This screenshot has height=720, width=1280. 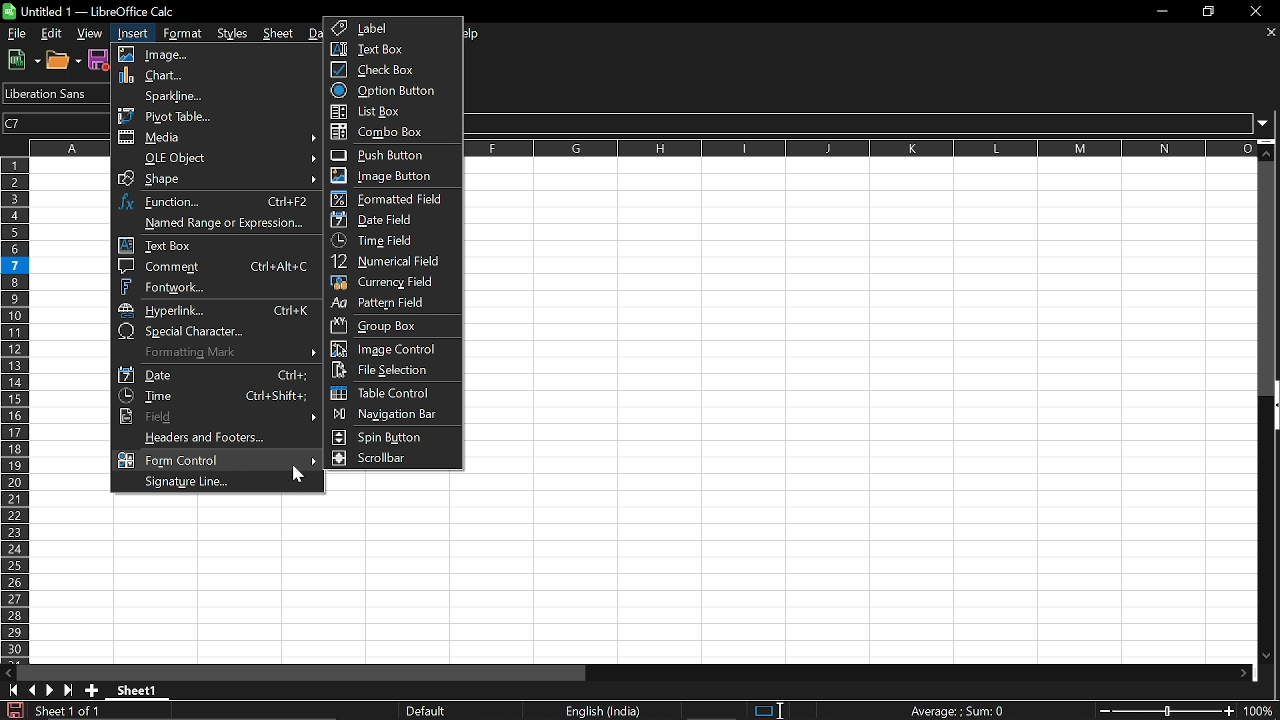 What do you see at coordinates (391, 284) in the screenshot?
I see `Currency field` at bounding box center [391, 284].